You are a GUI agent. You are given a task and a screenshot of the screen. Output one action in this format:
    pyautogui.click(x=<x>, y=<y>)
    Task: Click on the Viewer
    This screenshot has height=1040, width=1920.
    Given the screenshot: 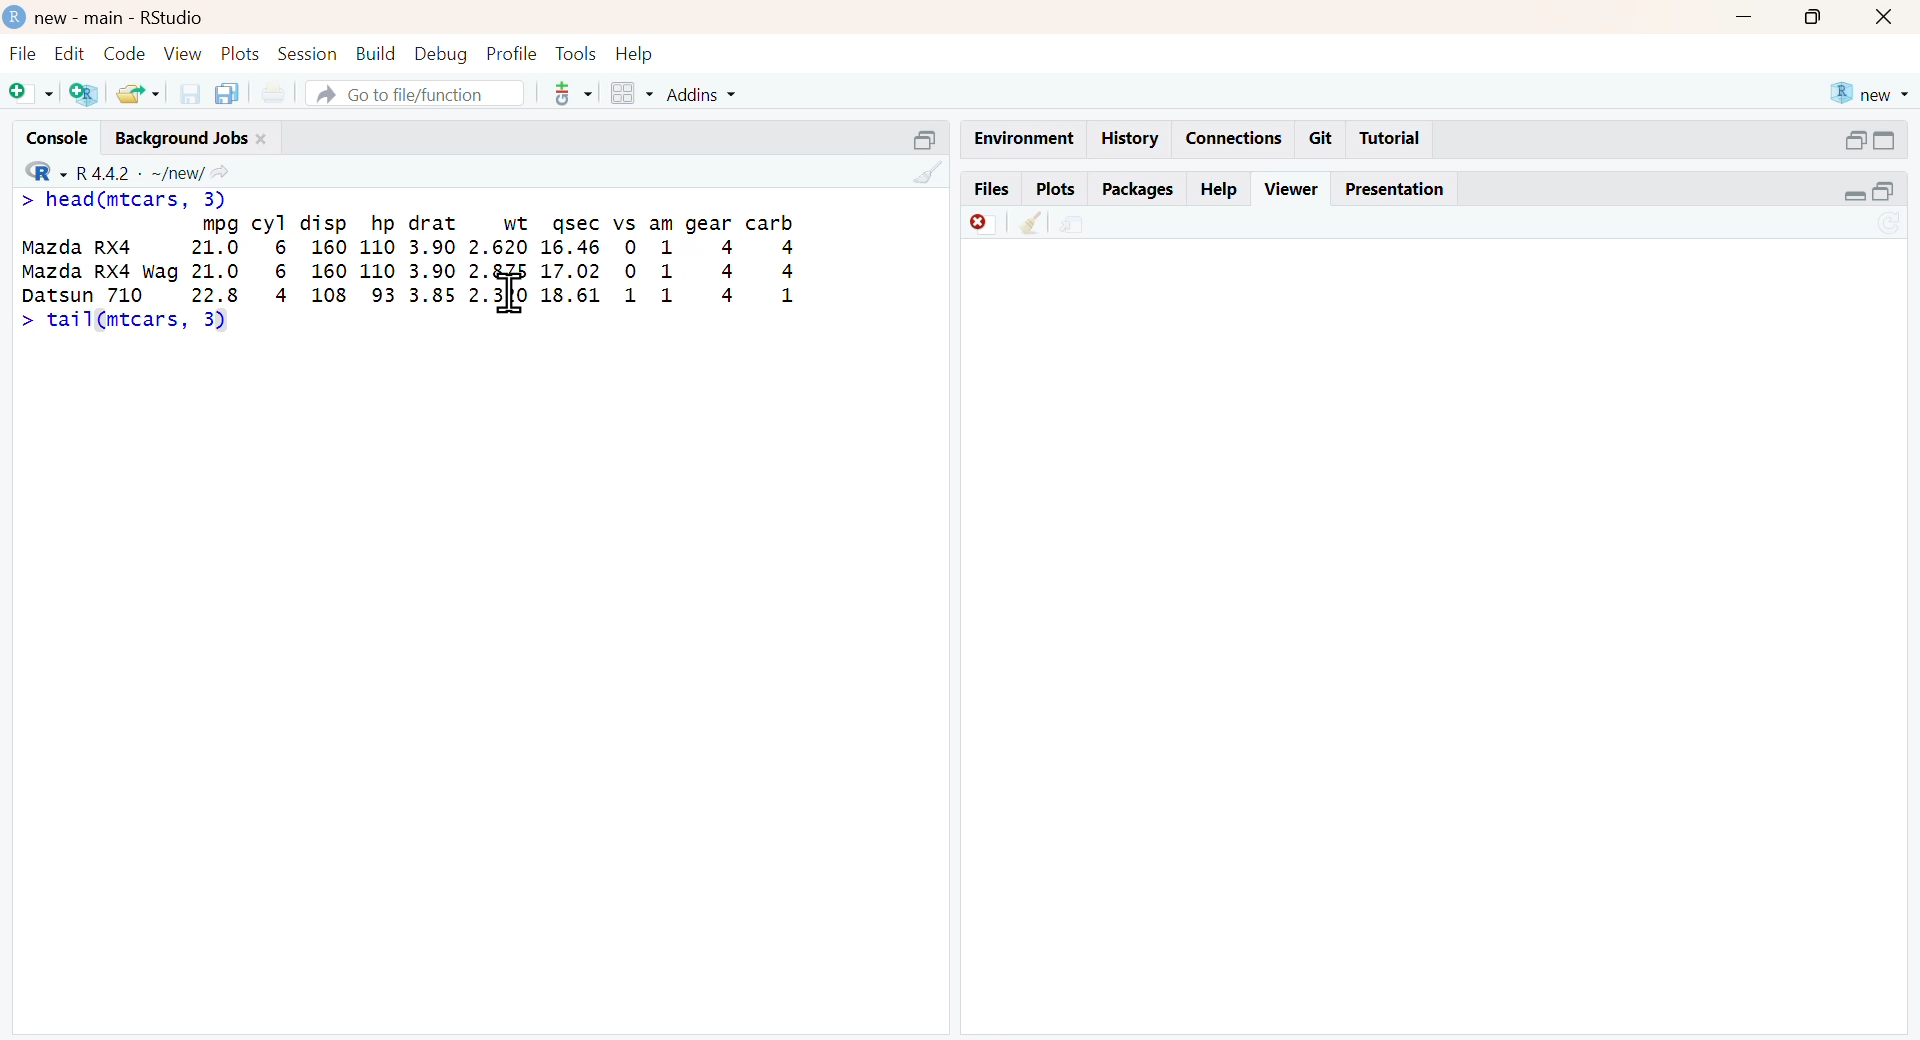 What is the action you would take?
    pyautogui.click(x=1291, y=186)
    